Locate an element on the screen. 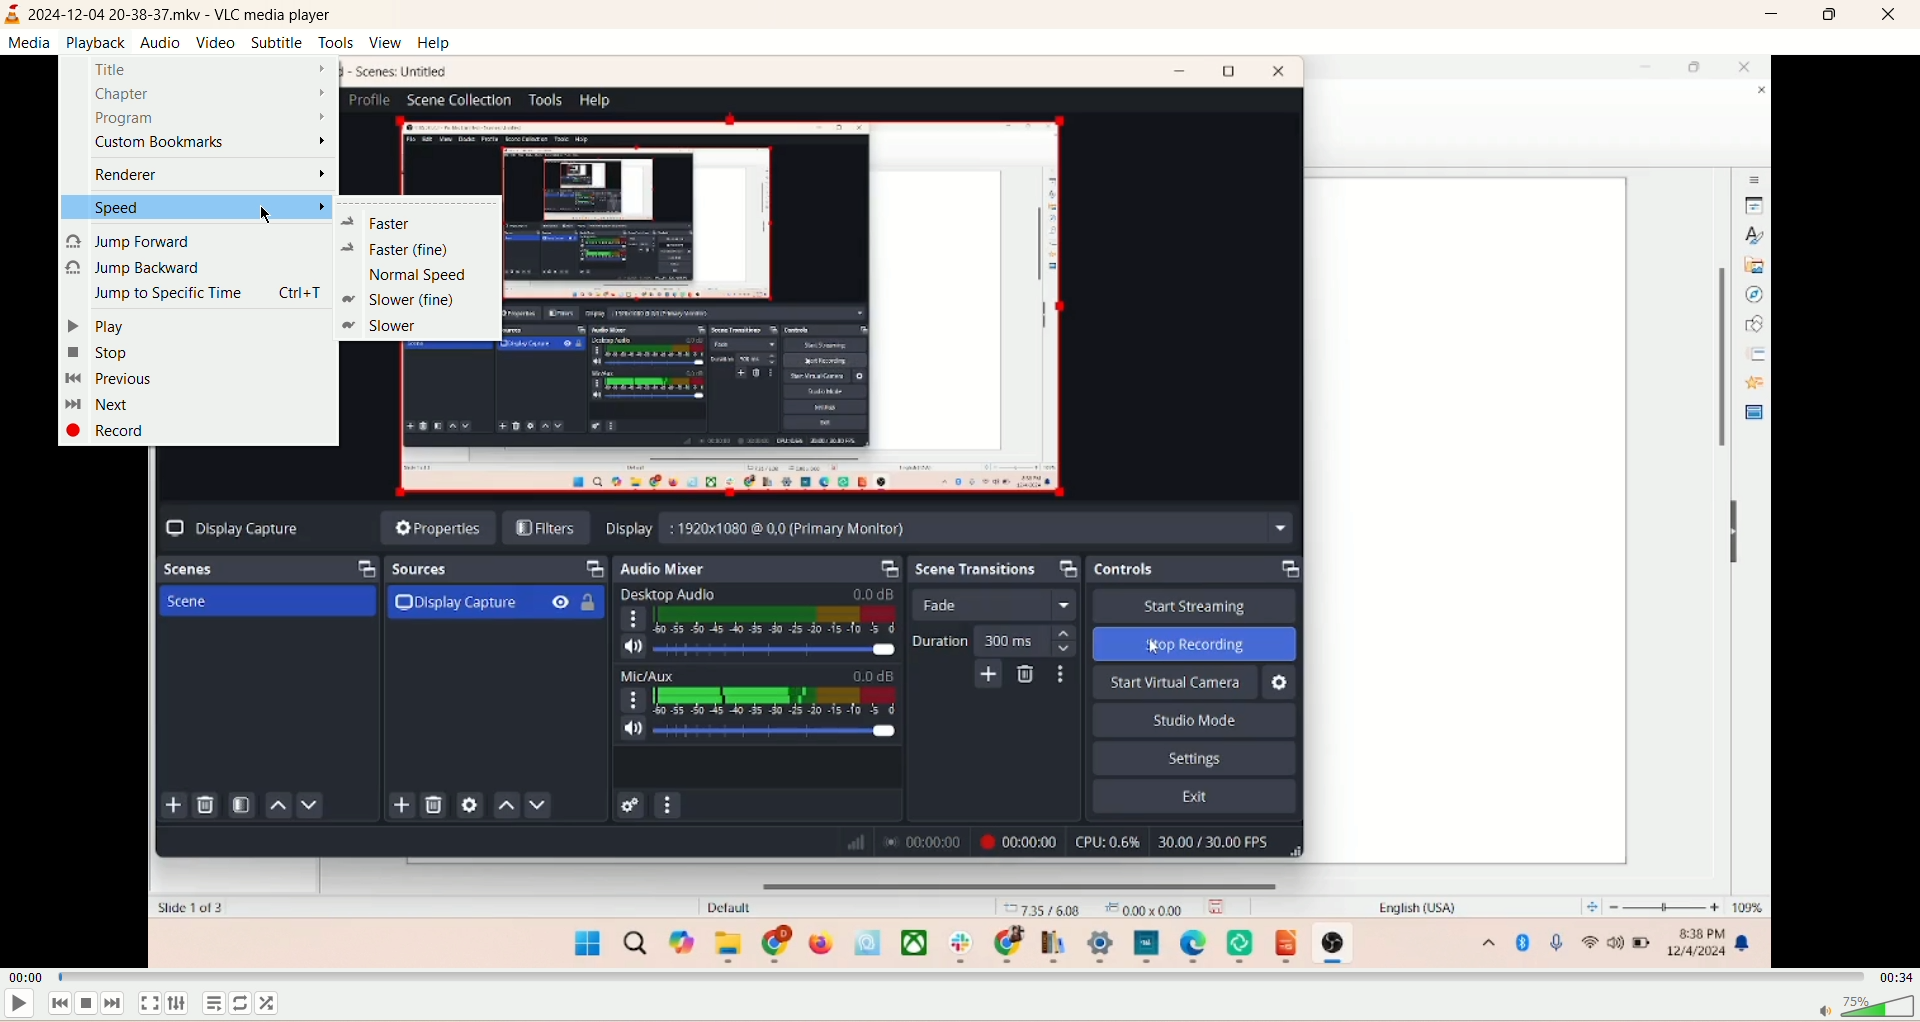  2024-12-04 20-38-37.mkv - VLC media player is located at coordinates (194, 17).